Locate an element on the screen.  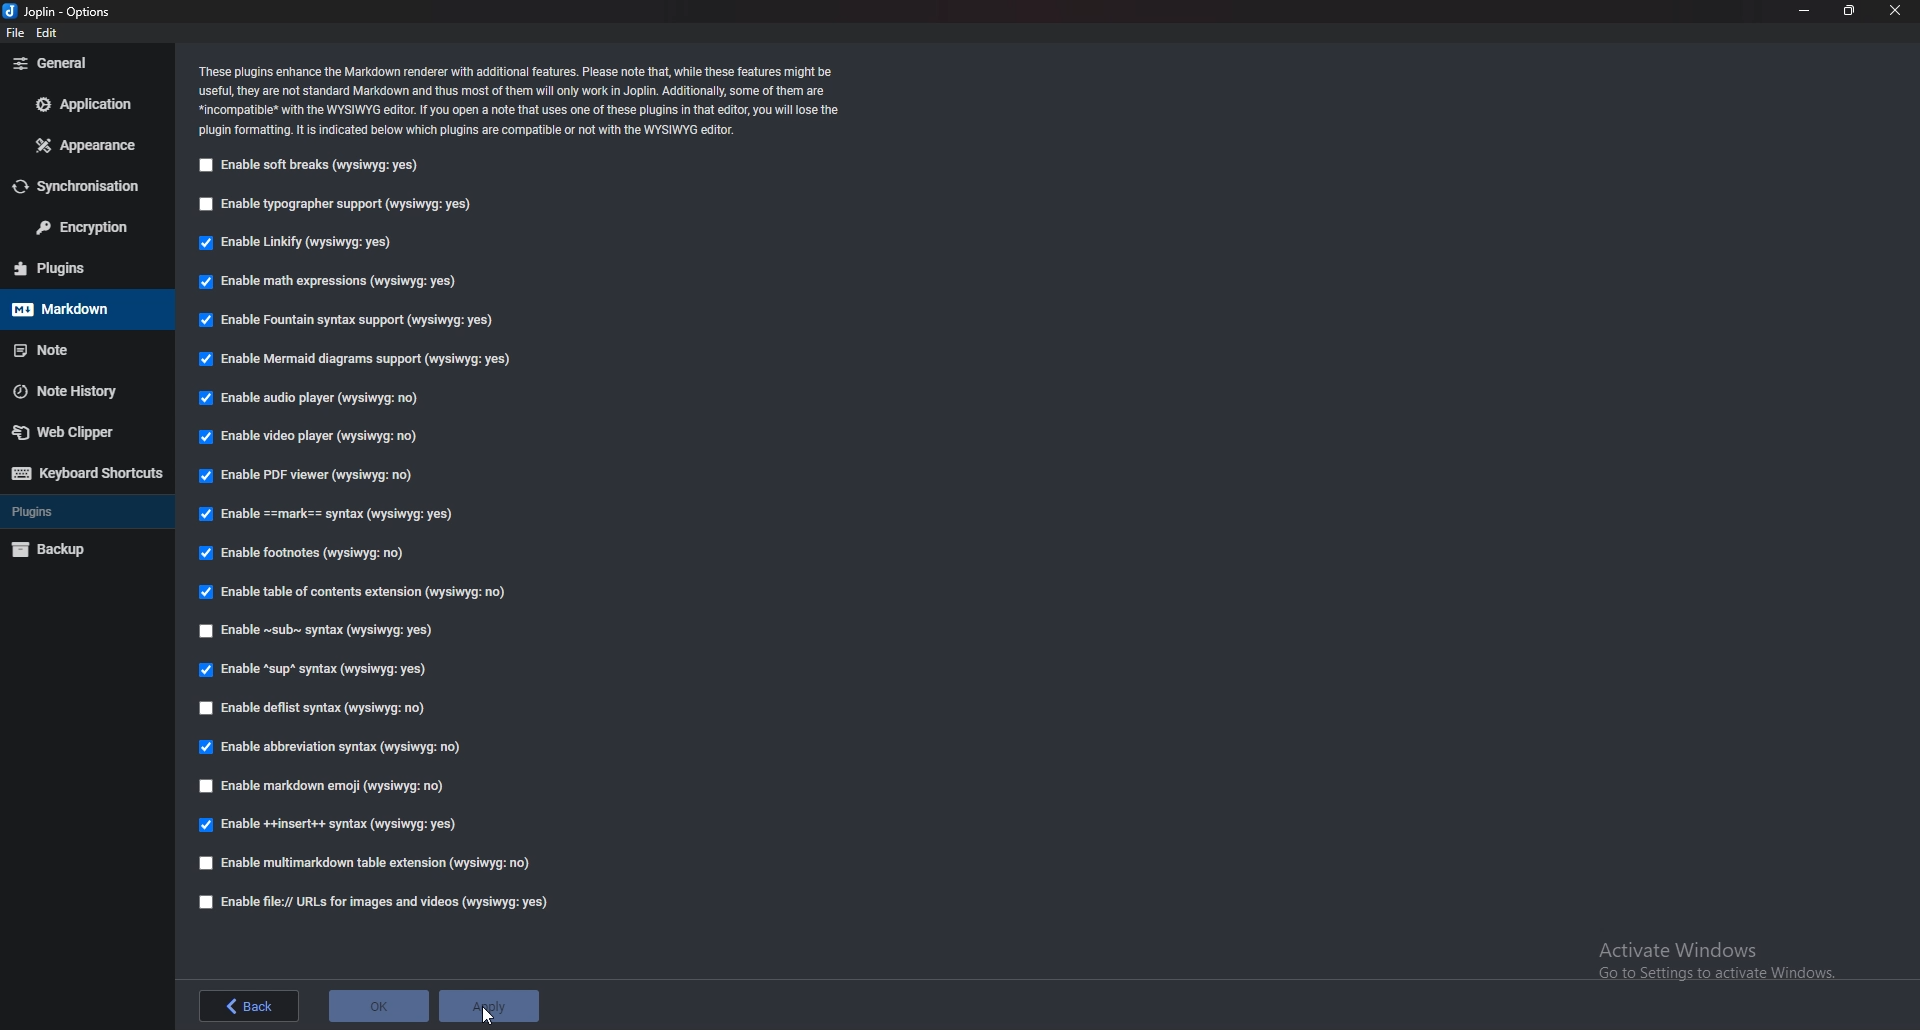
Enable audio player is located at coordinates (305, 398).